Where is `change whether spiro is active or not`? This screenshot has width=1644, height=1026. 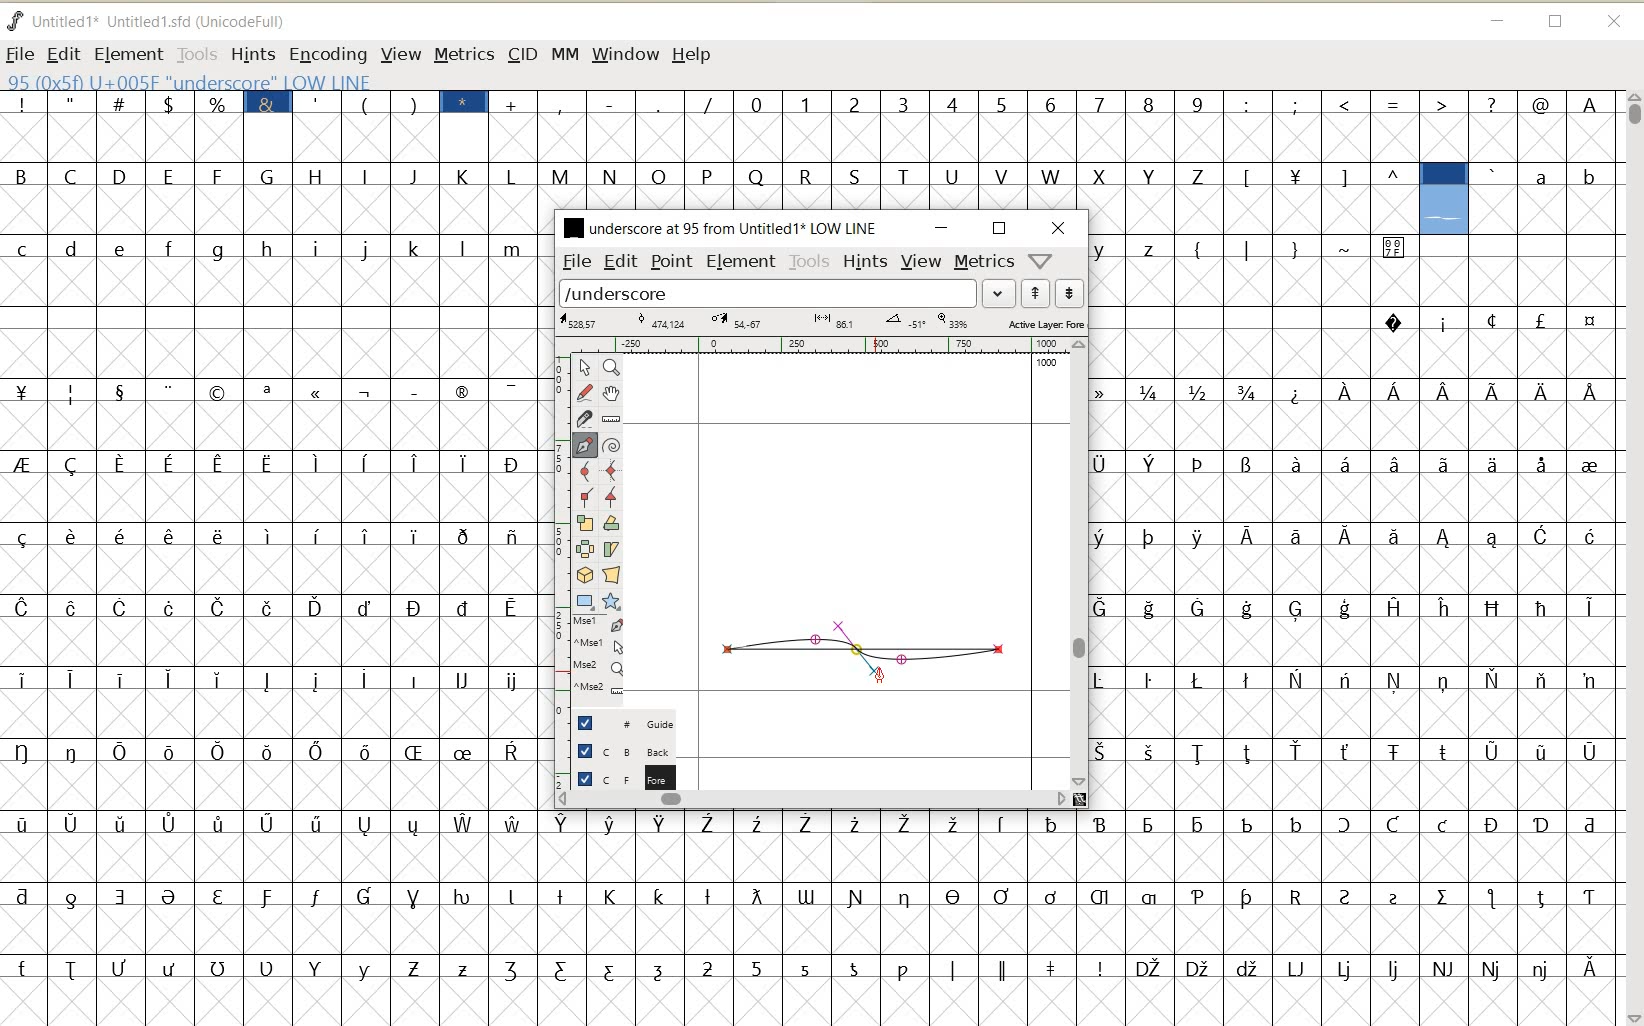
change whether spiro is active or not is located at coordinates (611, 443).